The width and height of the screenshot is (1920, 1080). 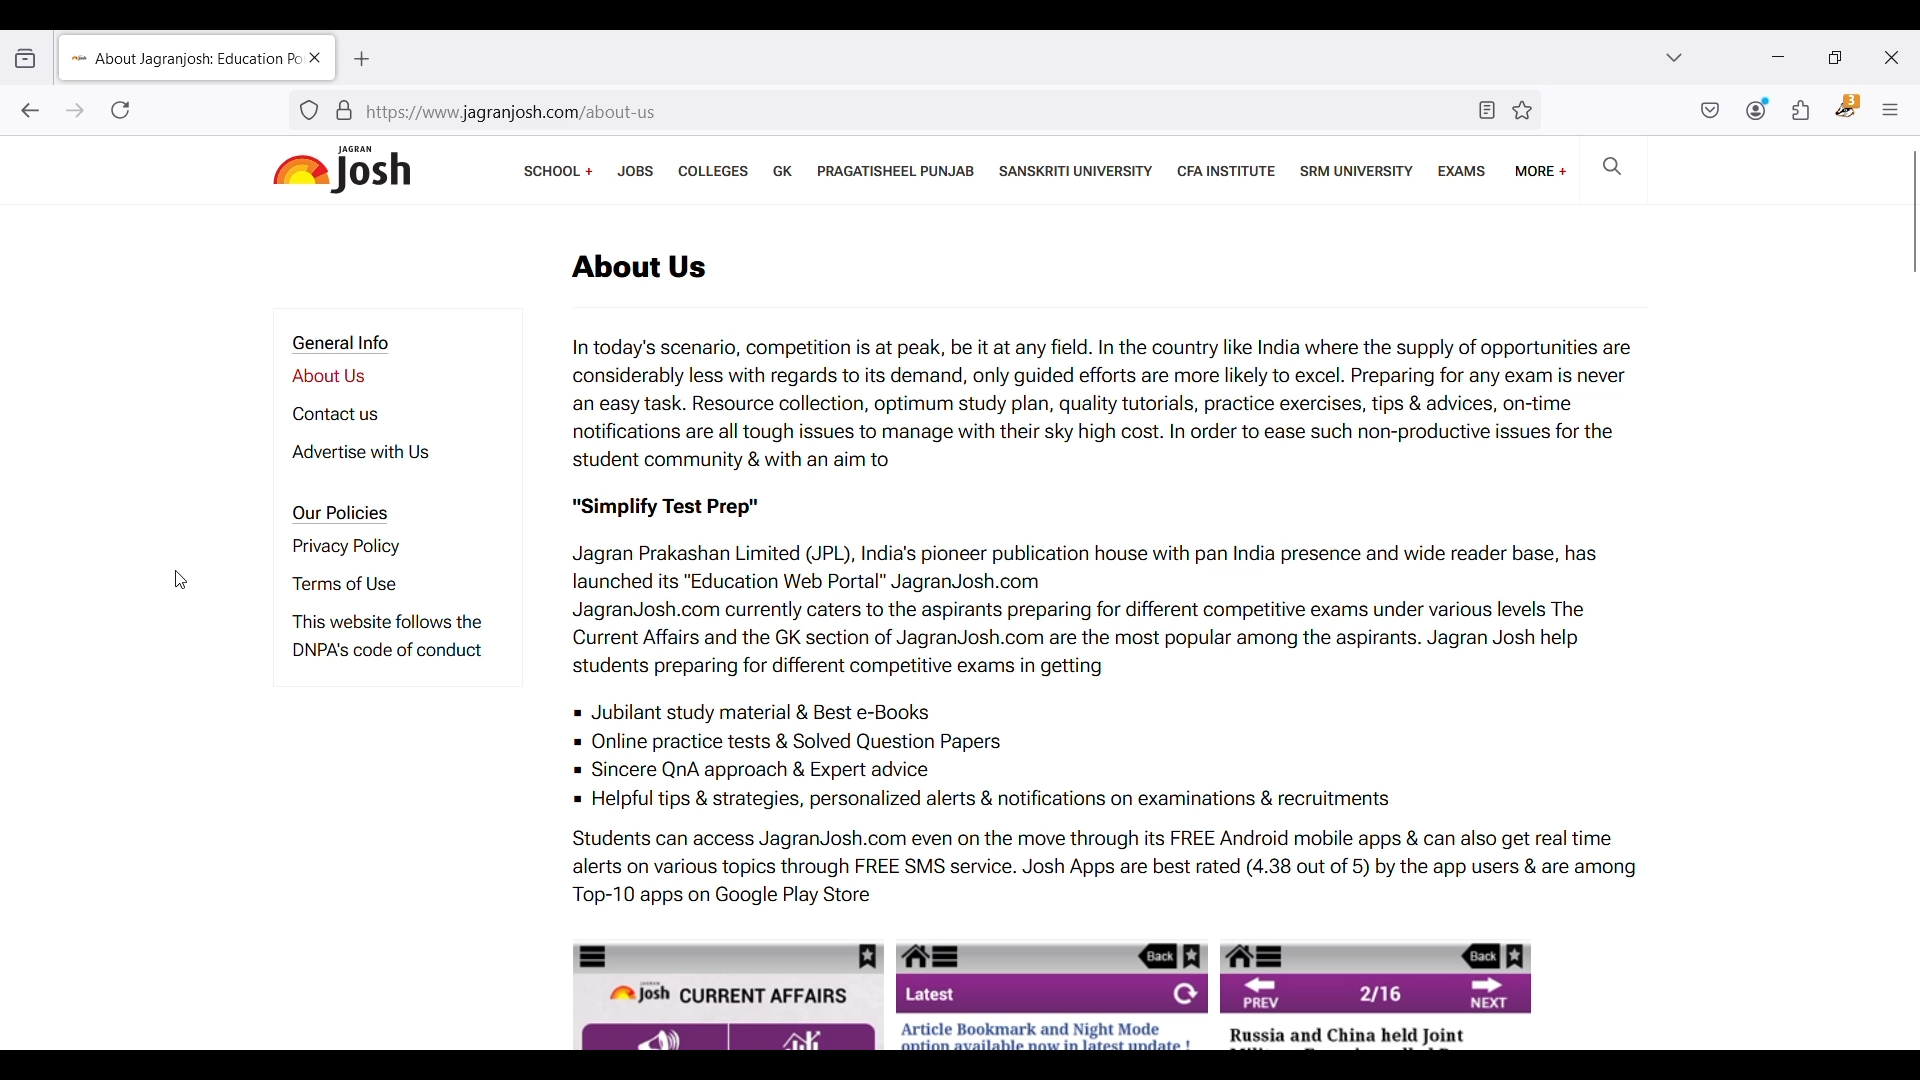 I want to click on Save to pocket, so click(x=1711, y=110).